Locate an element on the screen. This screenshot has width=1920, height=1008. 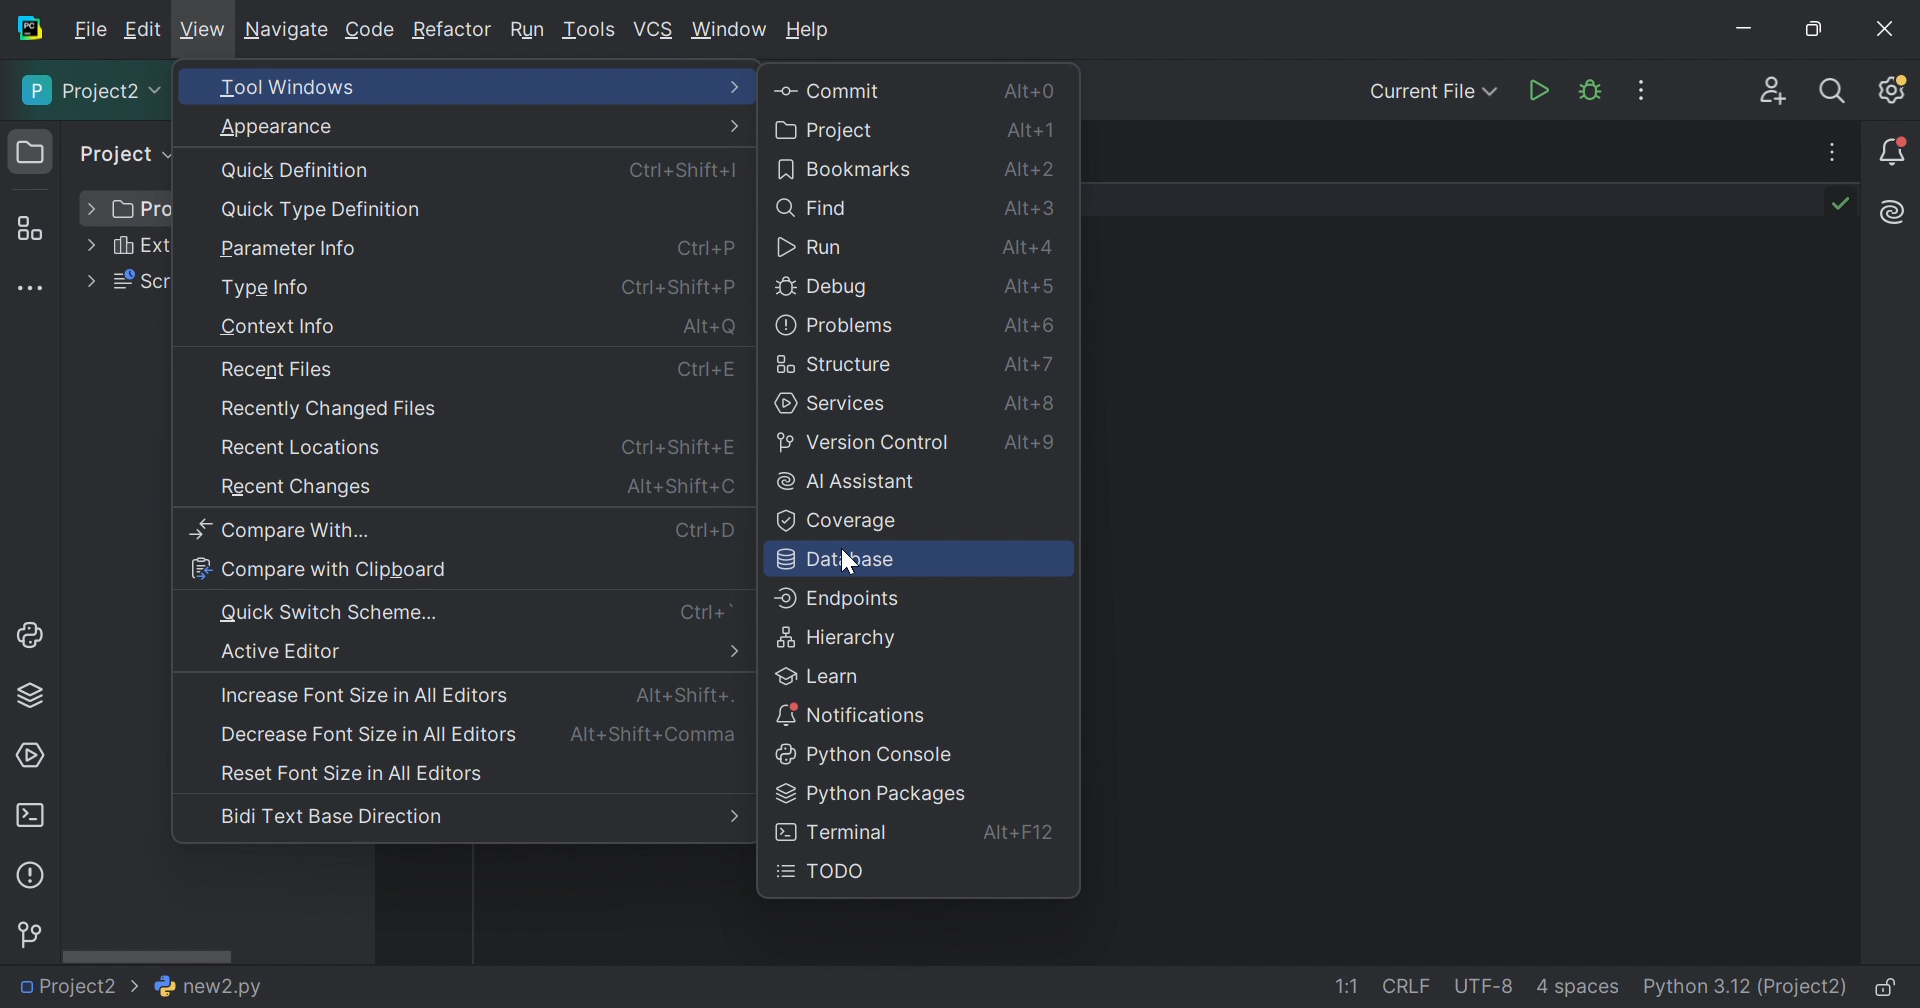
More is located at coordinates (91, 244).